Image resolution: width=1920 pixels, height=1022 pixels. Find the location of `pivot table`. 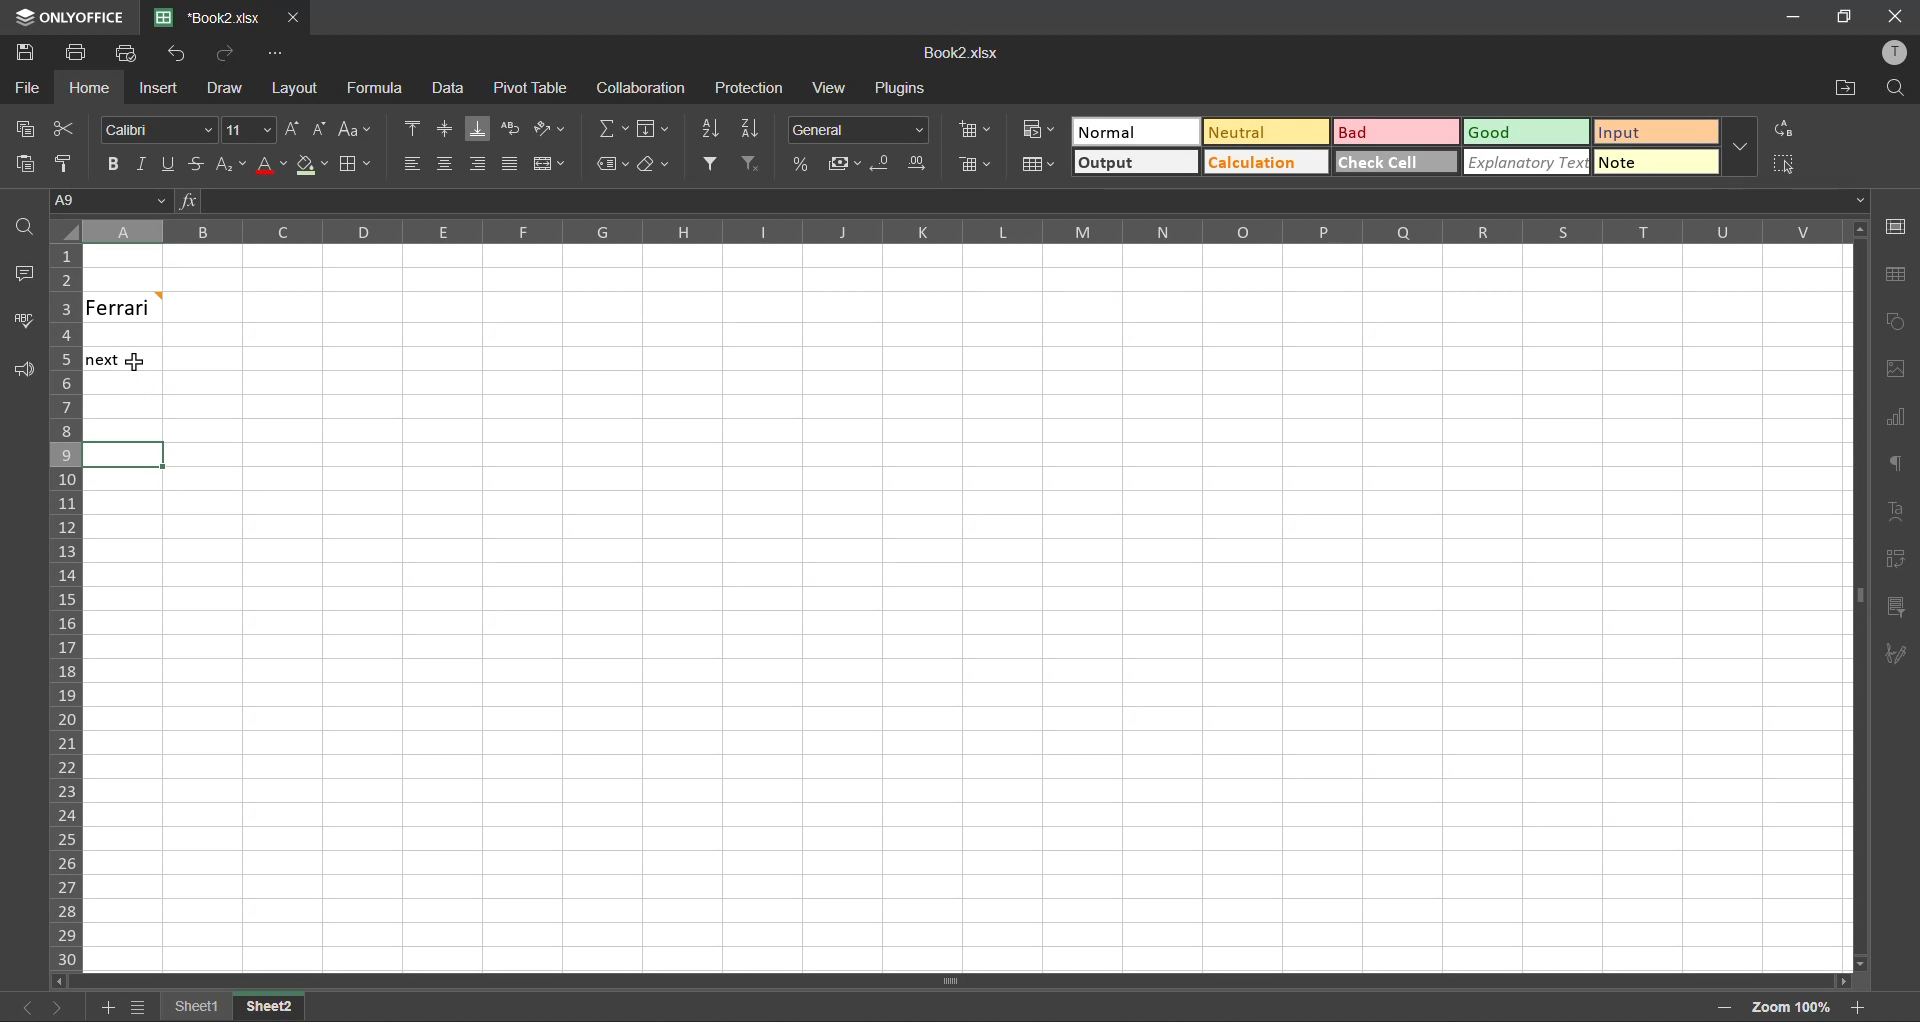

pivot table is located at coordinates (1896, 559).